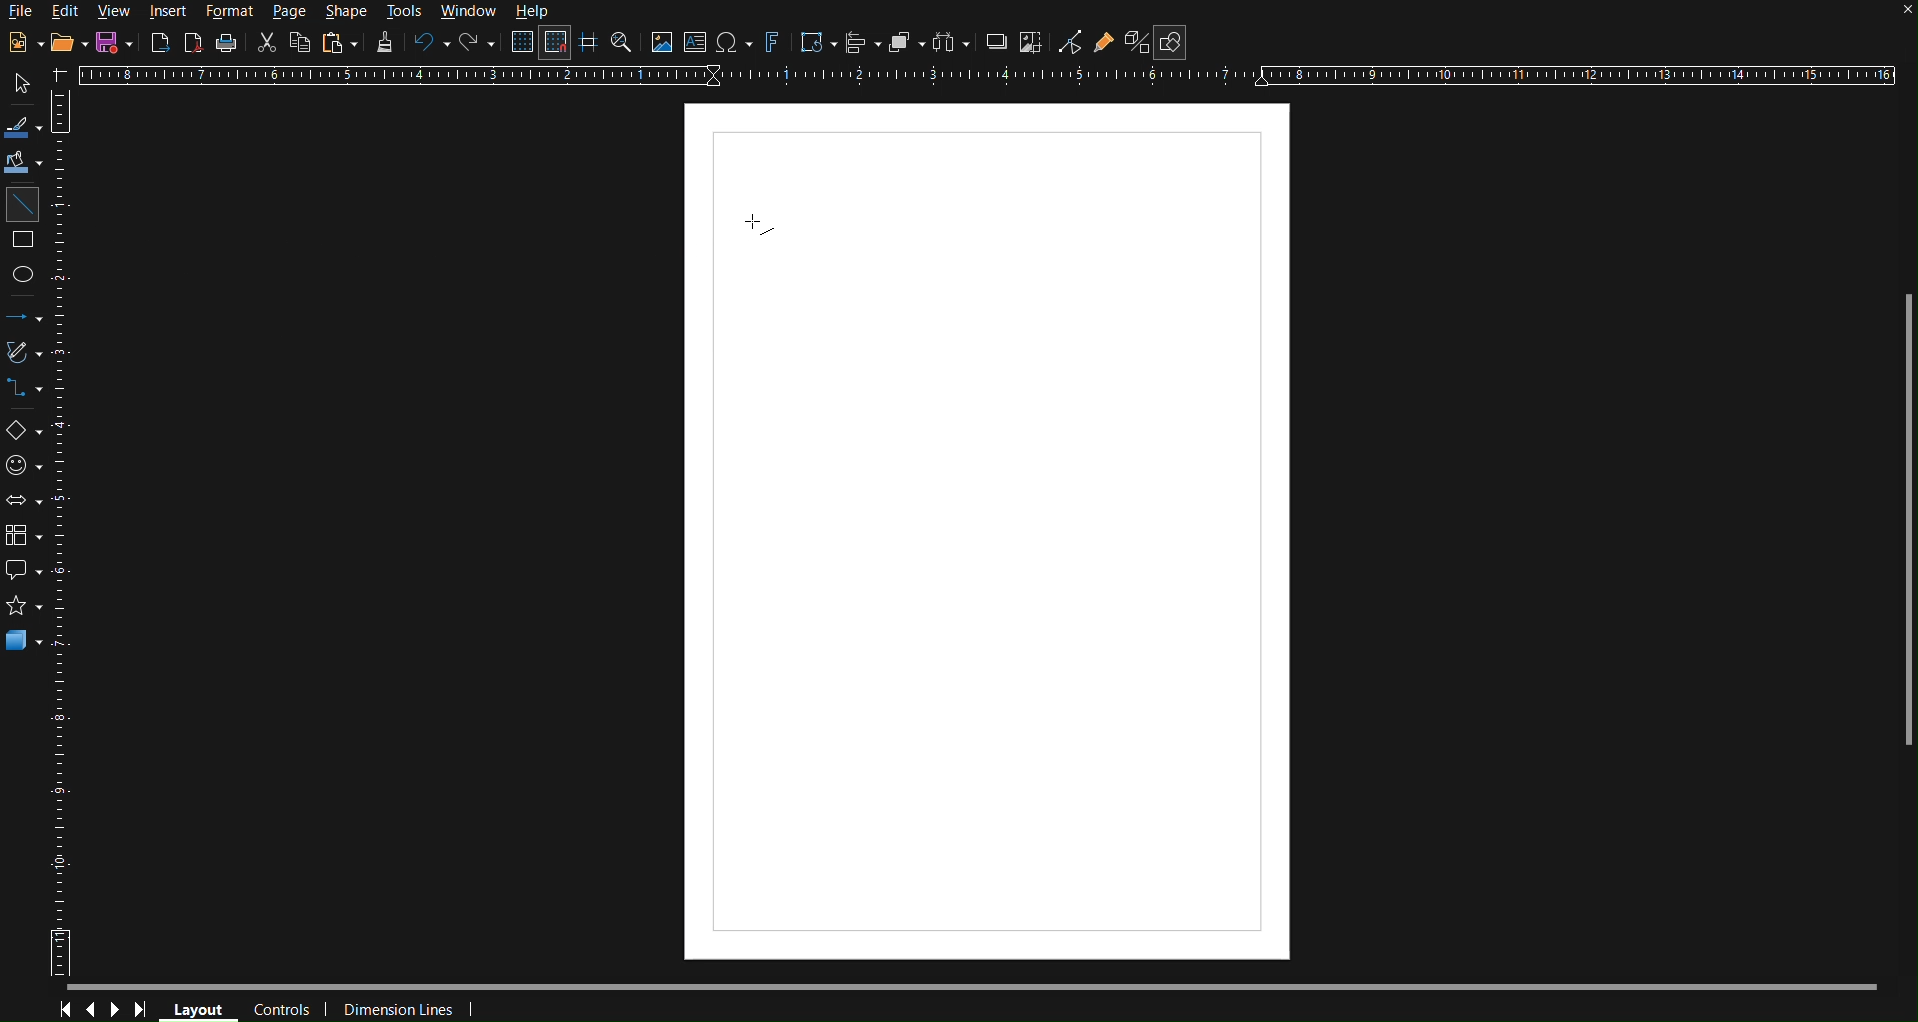  I want to click on Display Grid, so click(520, 42).